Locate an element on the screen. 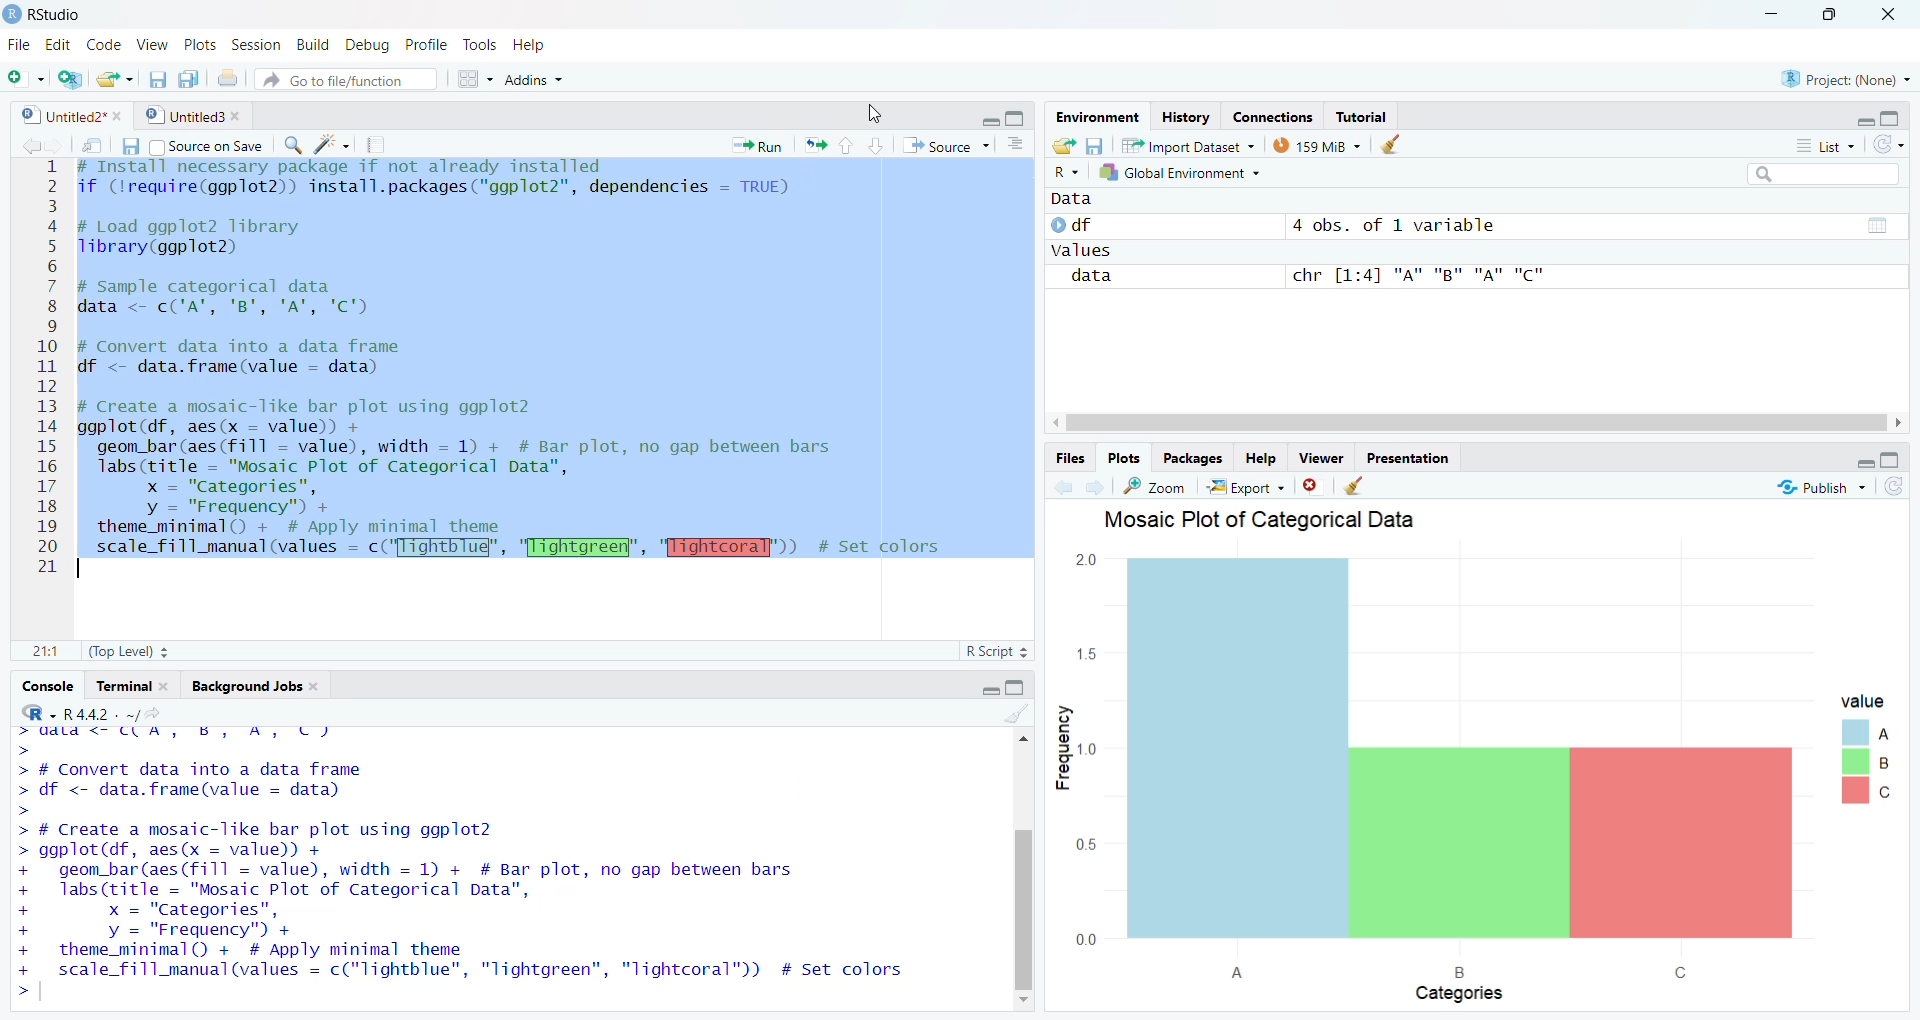 The height and width of the screenshot is (1020, 1920). Row Number is located at coordinates (45, 369).